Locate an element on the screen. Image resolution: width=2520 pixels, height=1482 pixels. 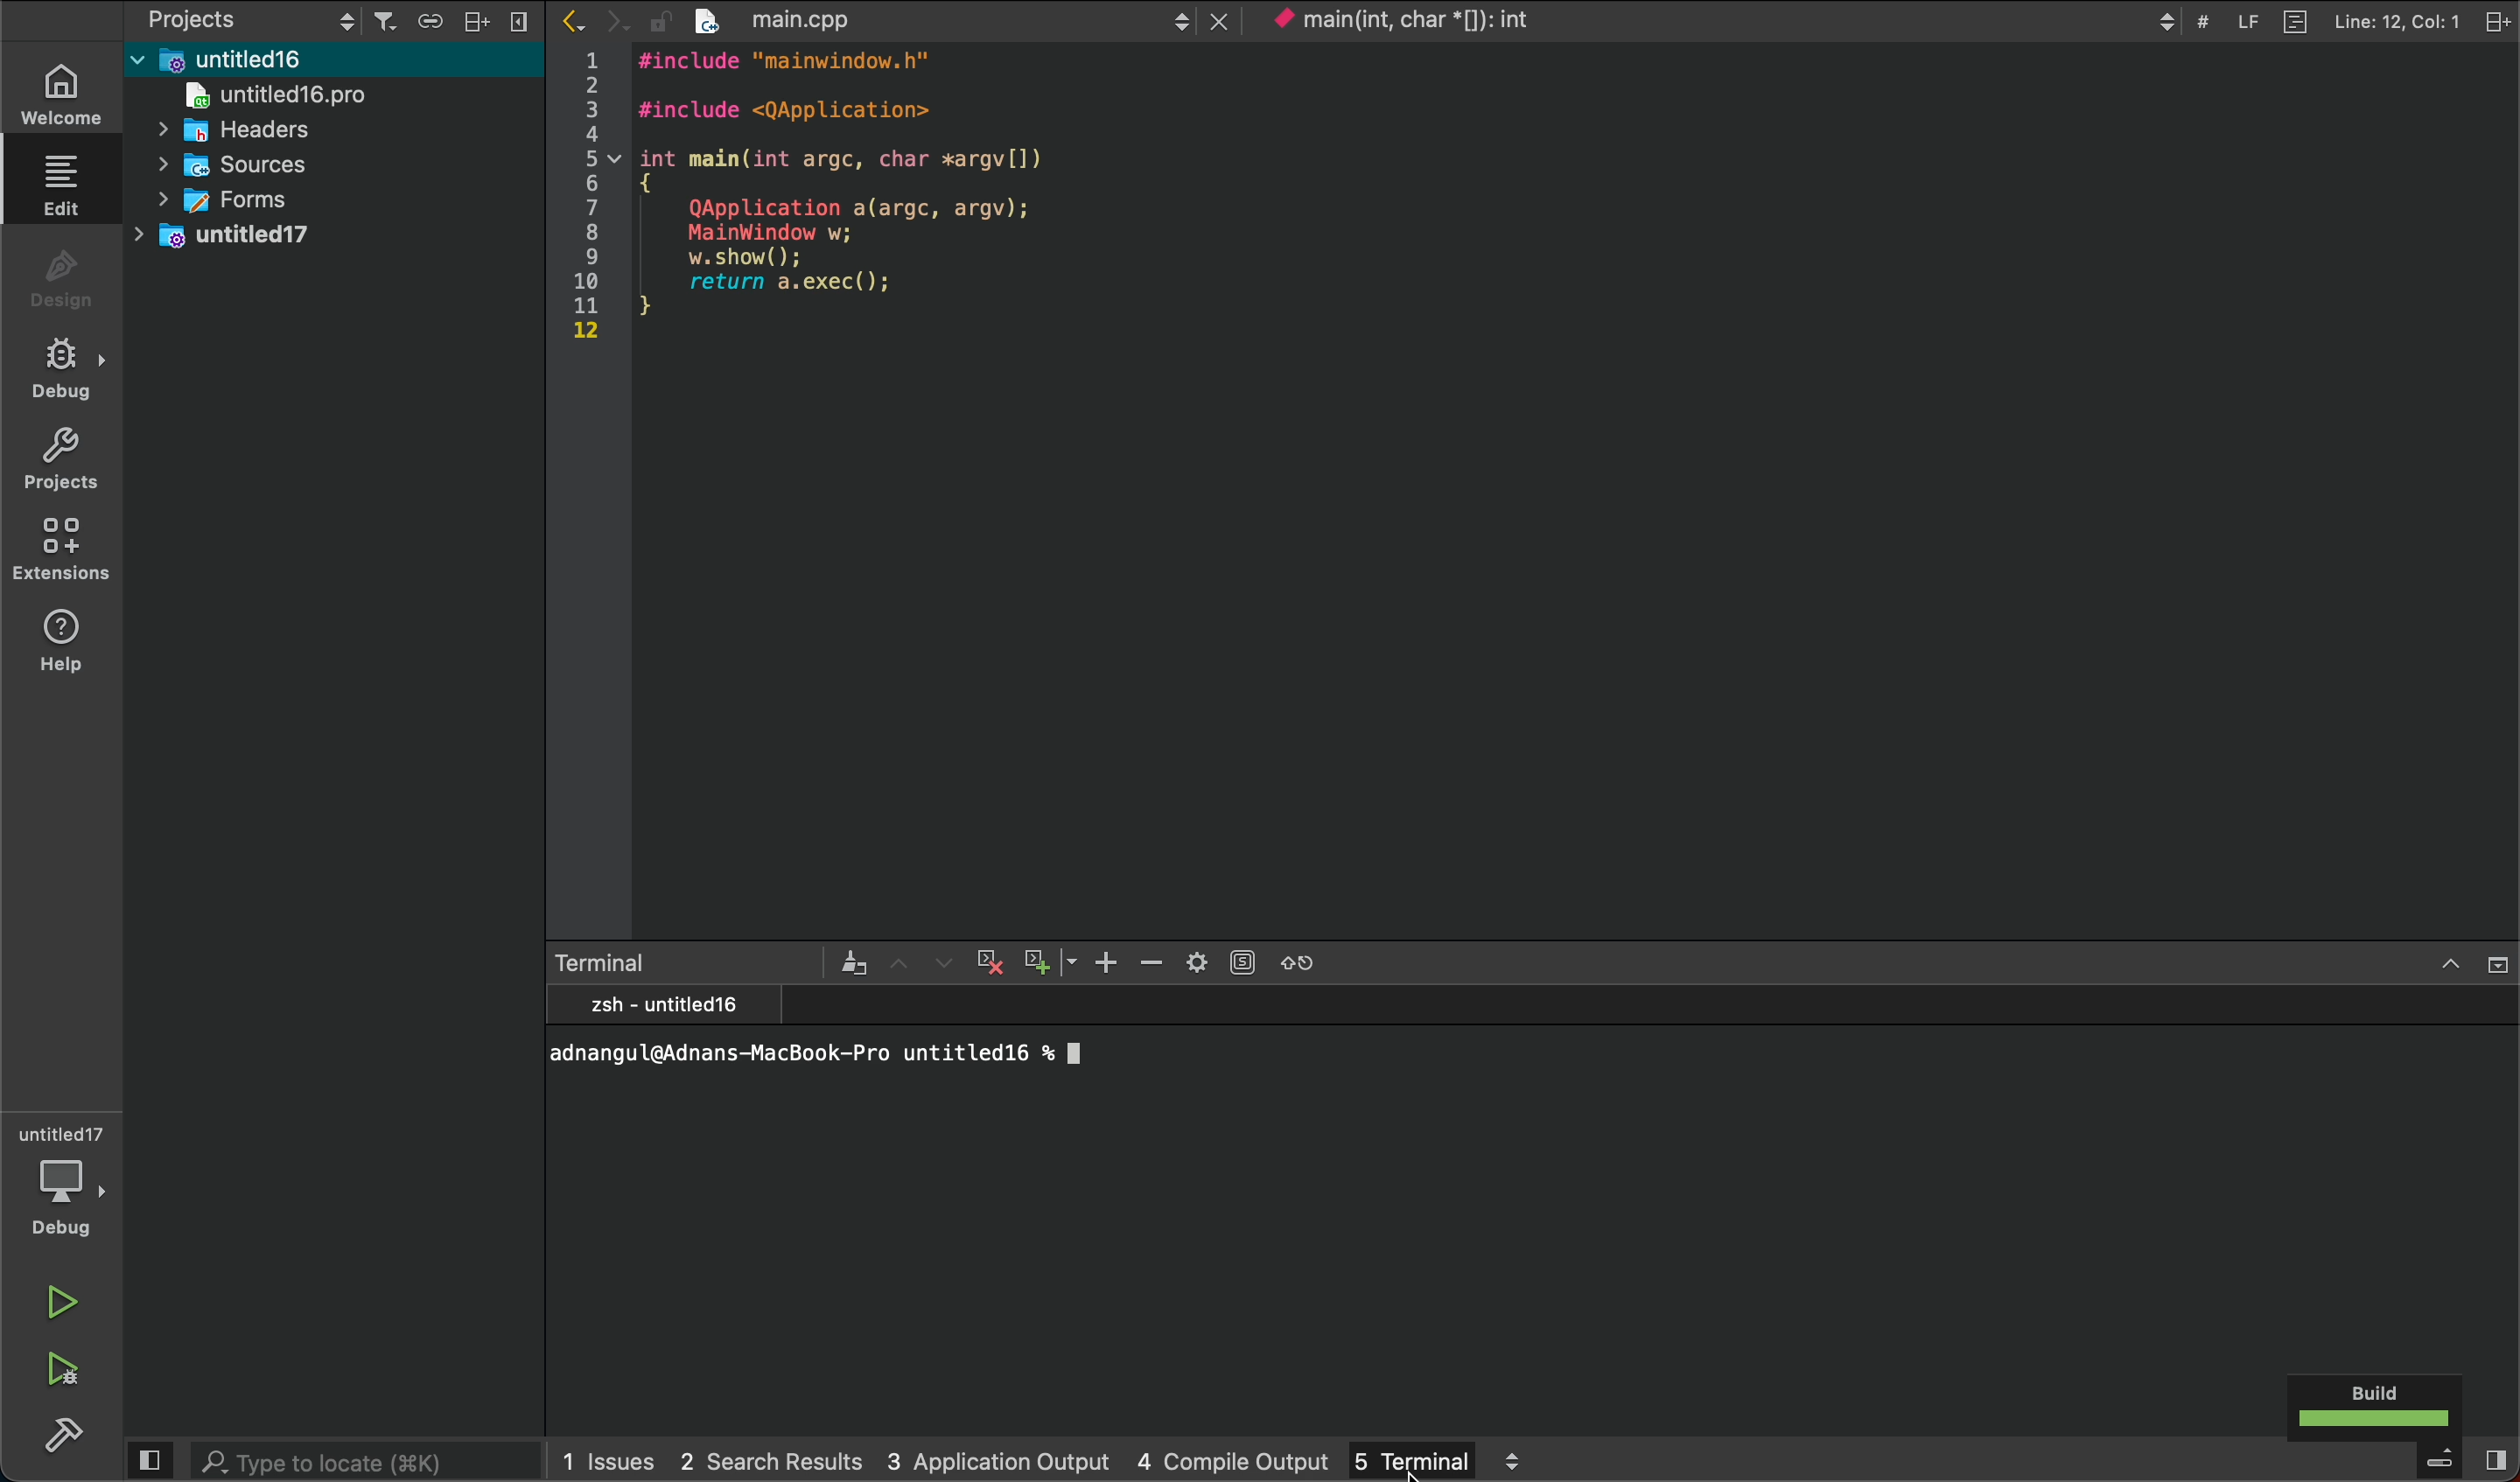
build is located at coordinates (54, 1447).